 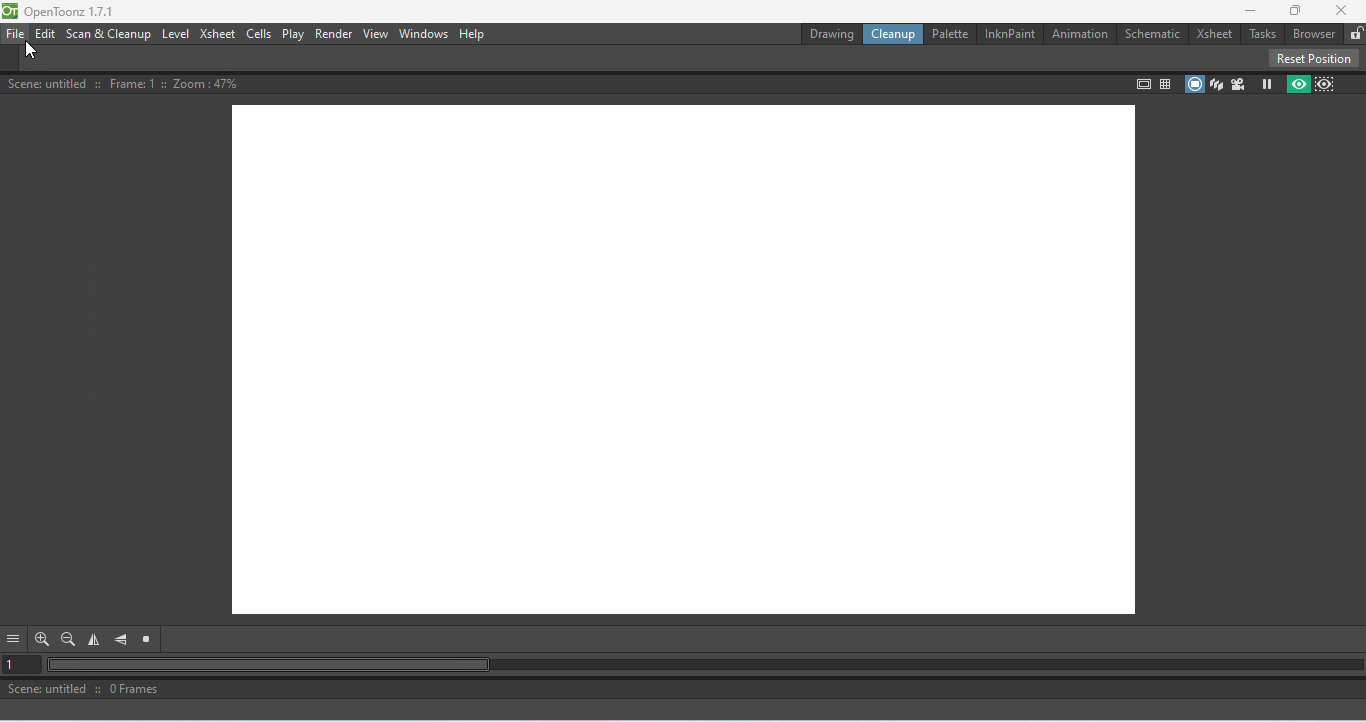 I want to click on Maximize, so click(x=1297, y=10).